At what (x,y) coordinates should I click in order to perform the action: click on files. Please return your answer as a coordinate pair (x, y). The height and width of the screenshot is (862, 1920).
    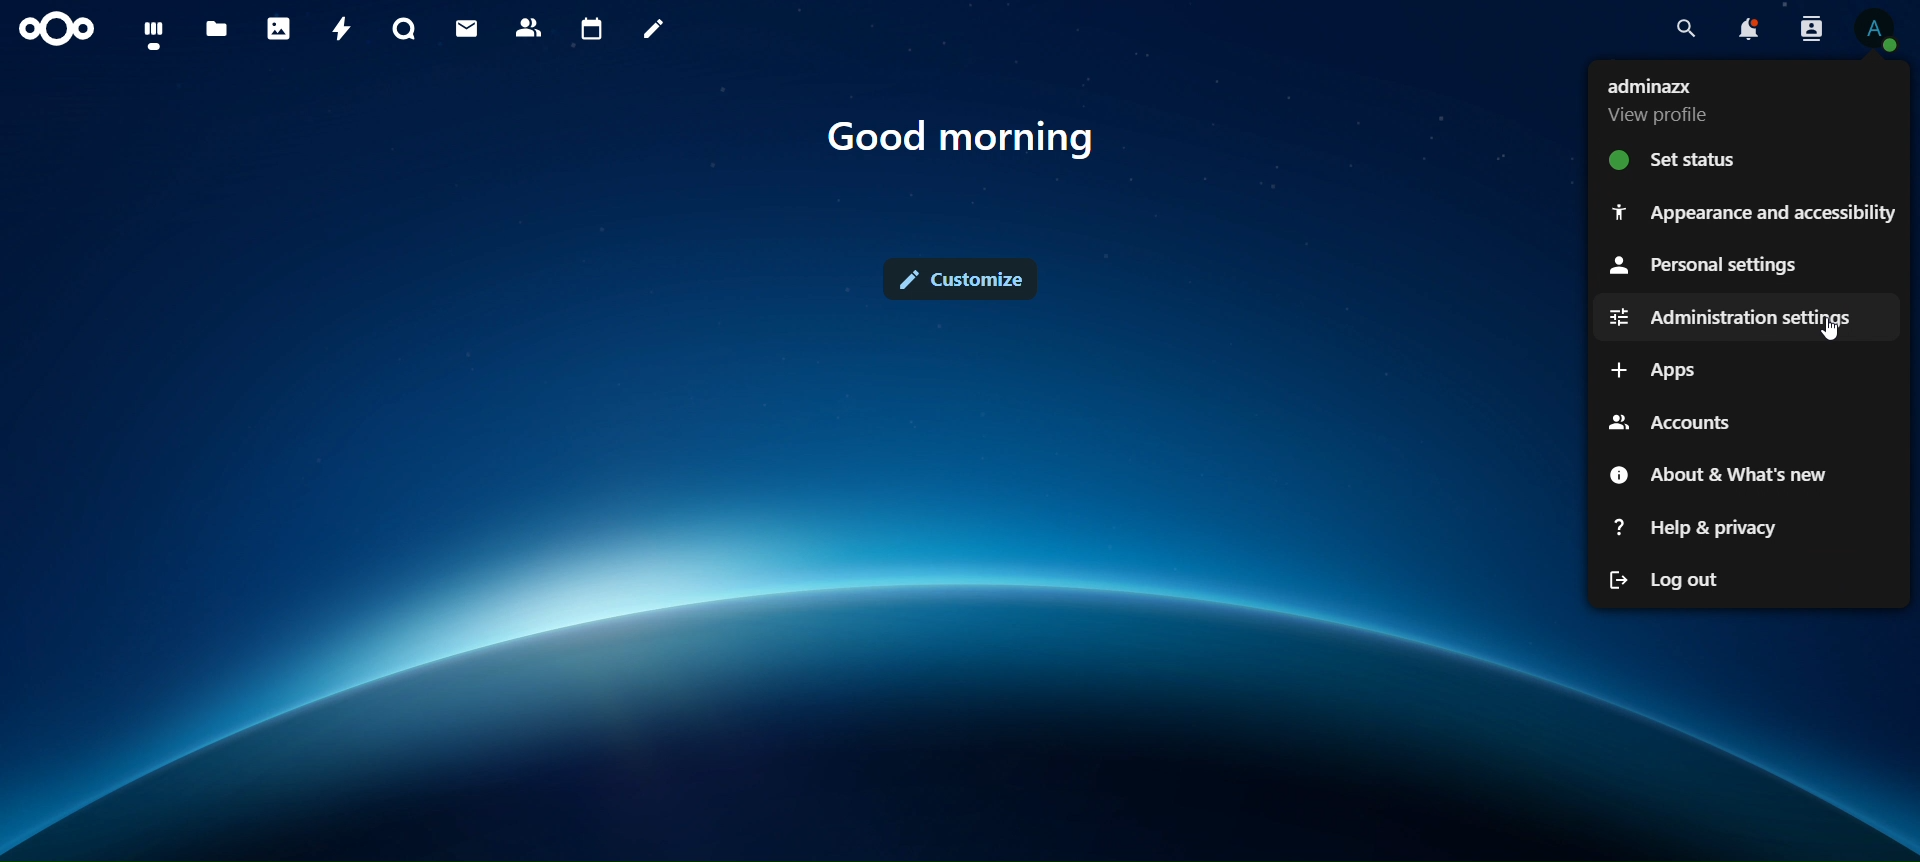
    Looking at the image, I should click on (217, 26).